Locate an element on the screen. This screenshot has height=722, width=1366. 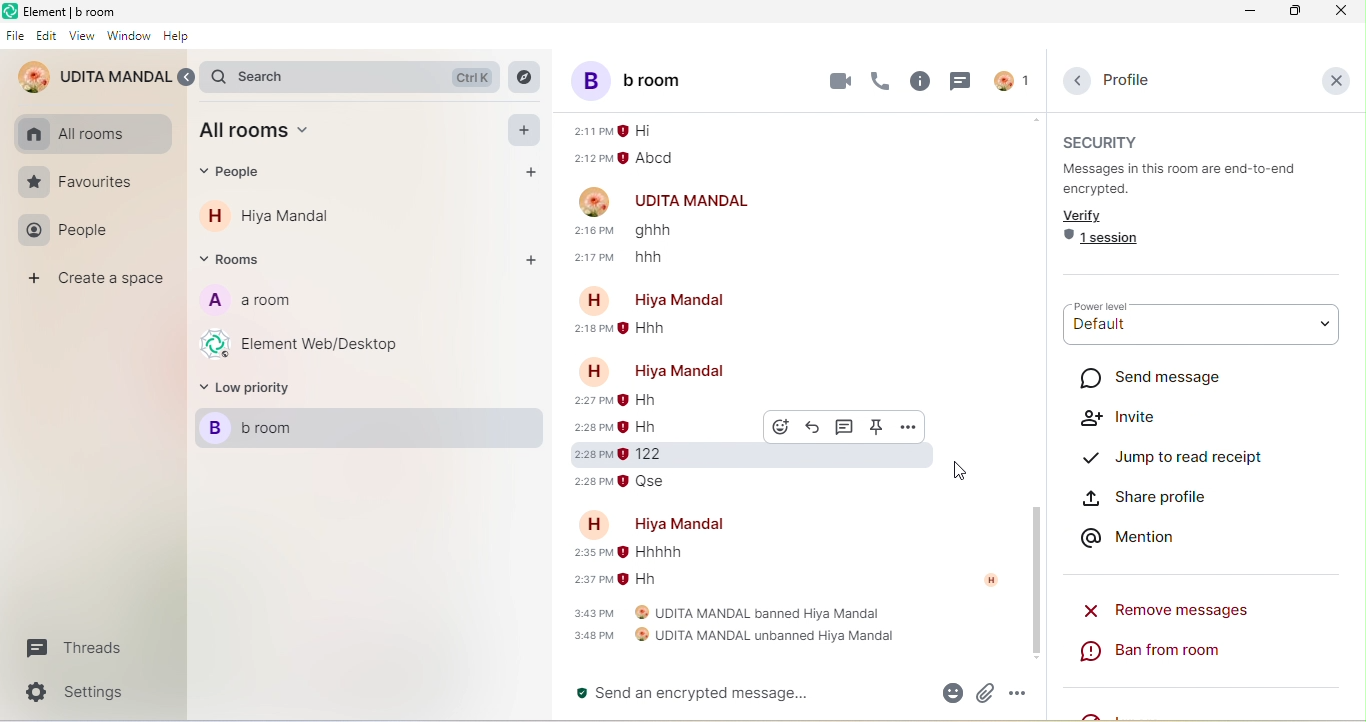
voice call is located at coordinates (881, 82).